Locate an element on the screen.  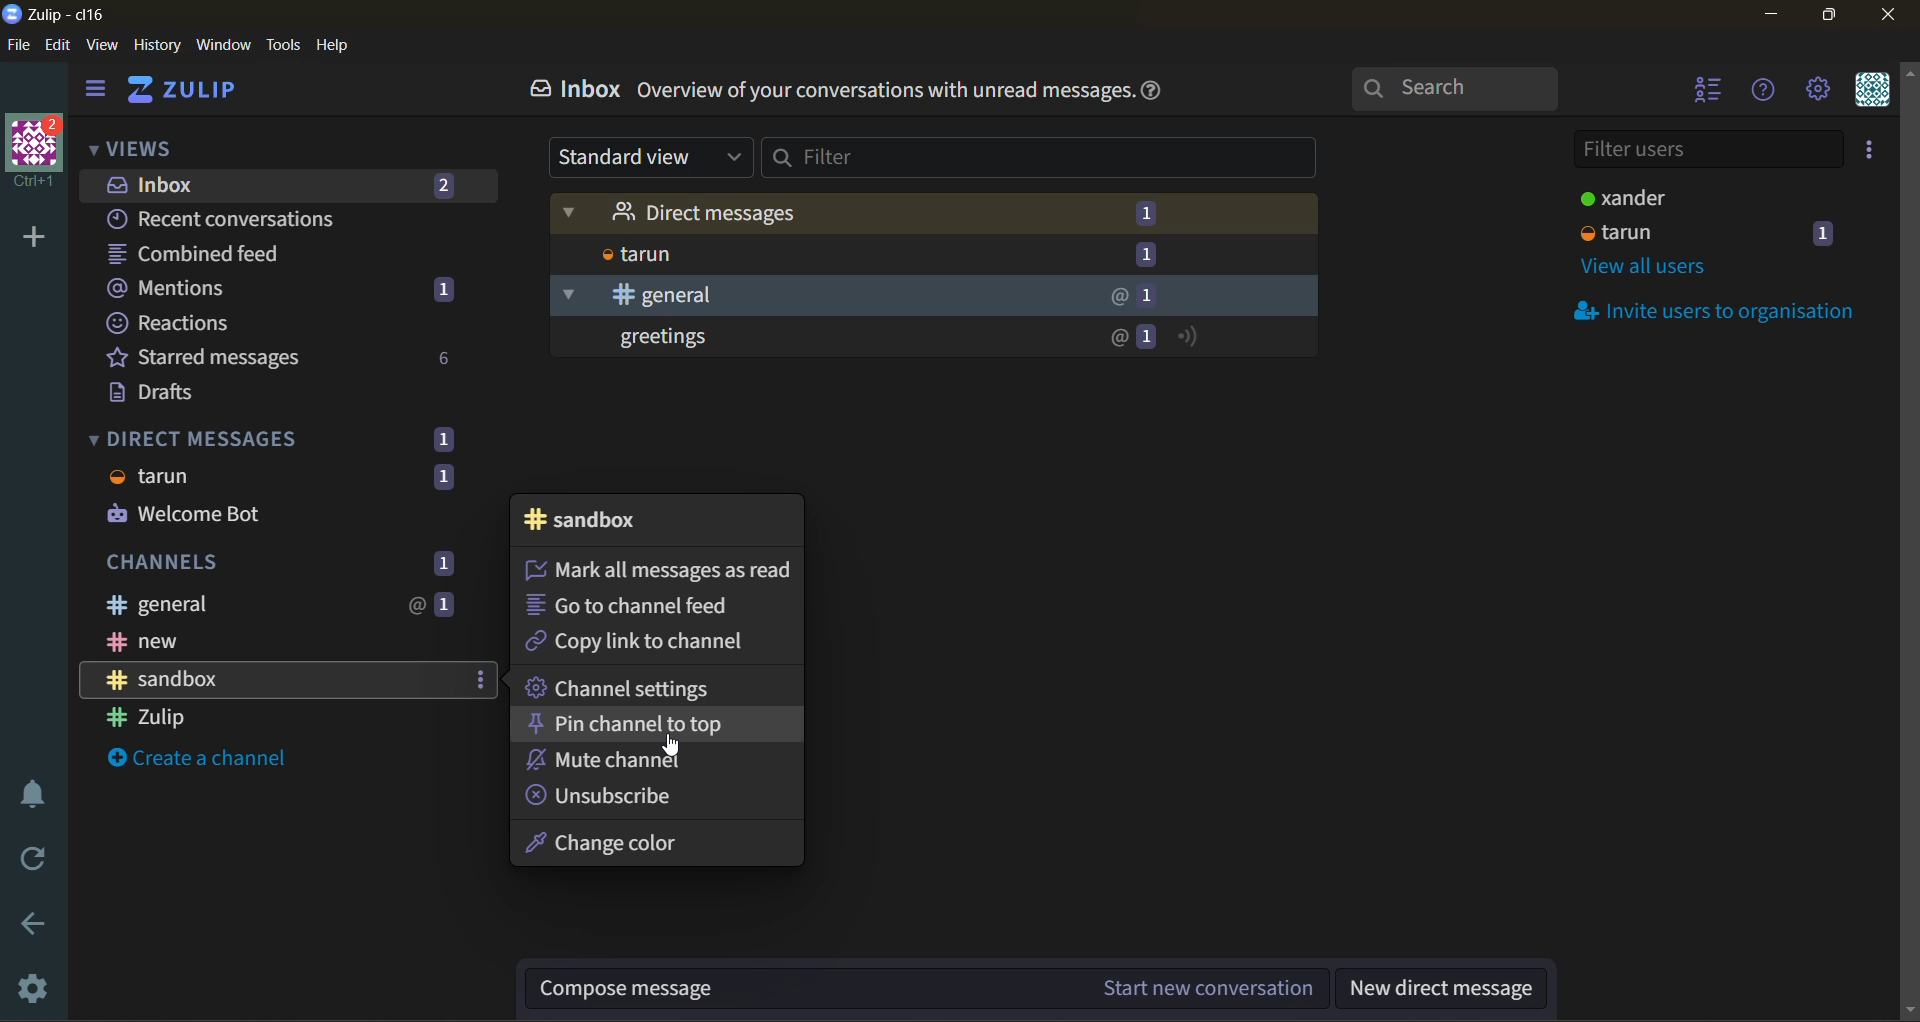
main menu is located at coordinates (1815, 91).